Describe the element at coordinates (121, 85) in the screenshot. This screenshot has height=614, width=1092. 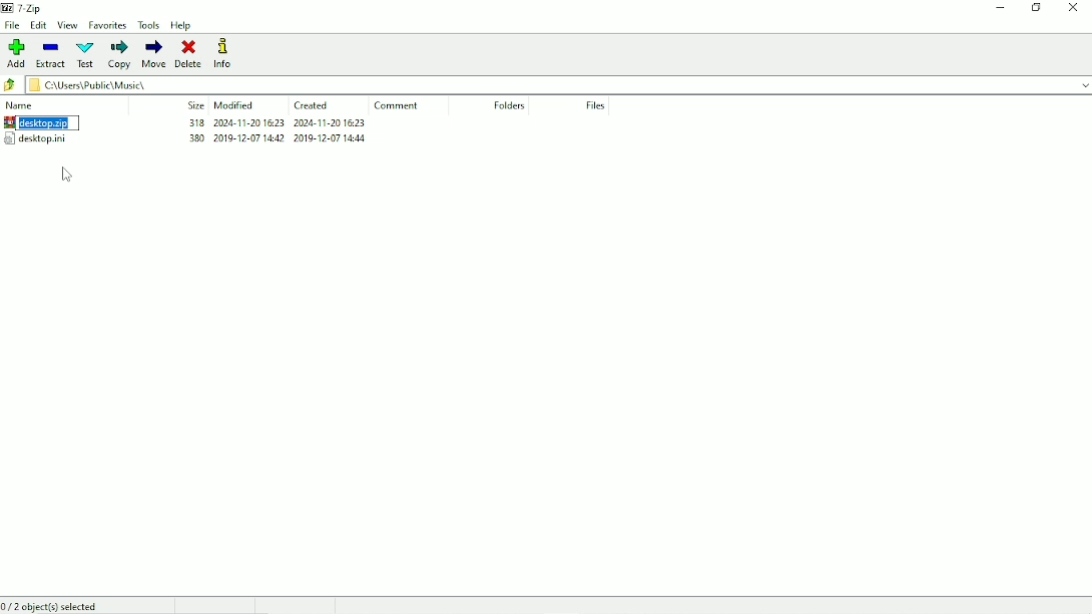
I see `CAUsers\Public\ Music` at that location.